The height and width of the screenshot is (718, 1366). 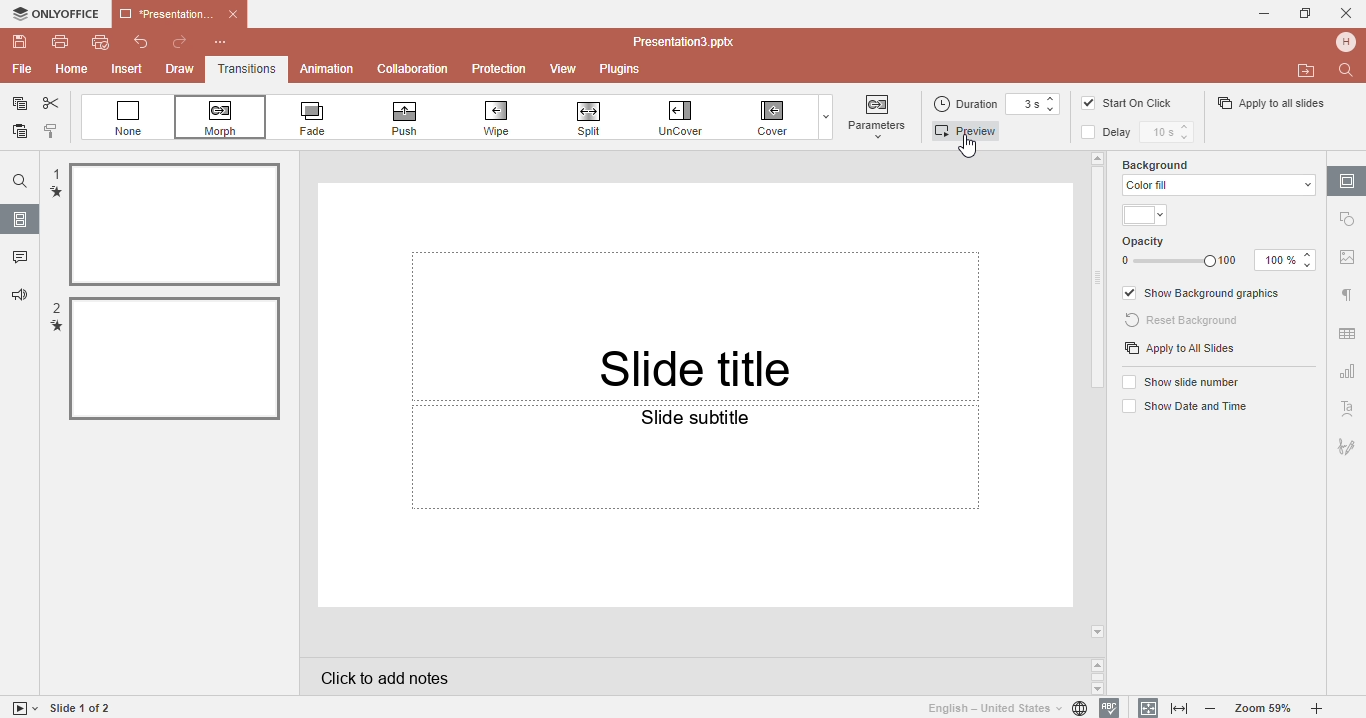 What do you see at coordinates (1307, 71) in the screenshot?
I see `Open file` at bounding box center [1307, 71].